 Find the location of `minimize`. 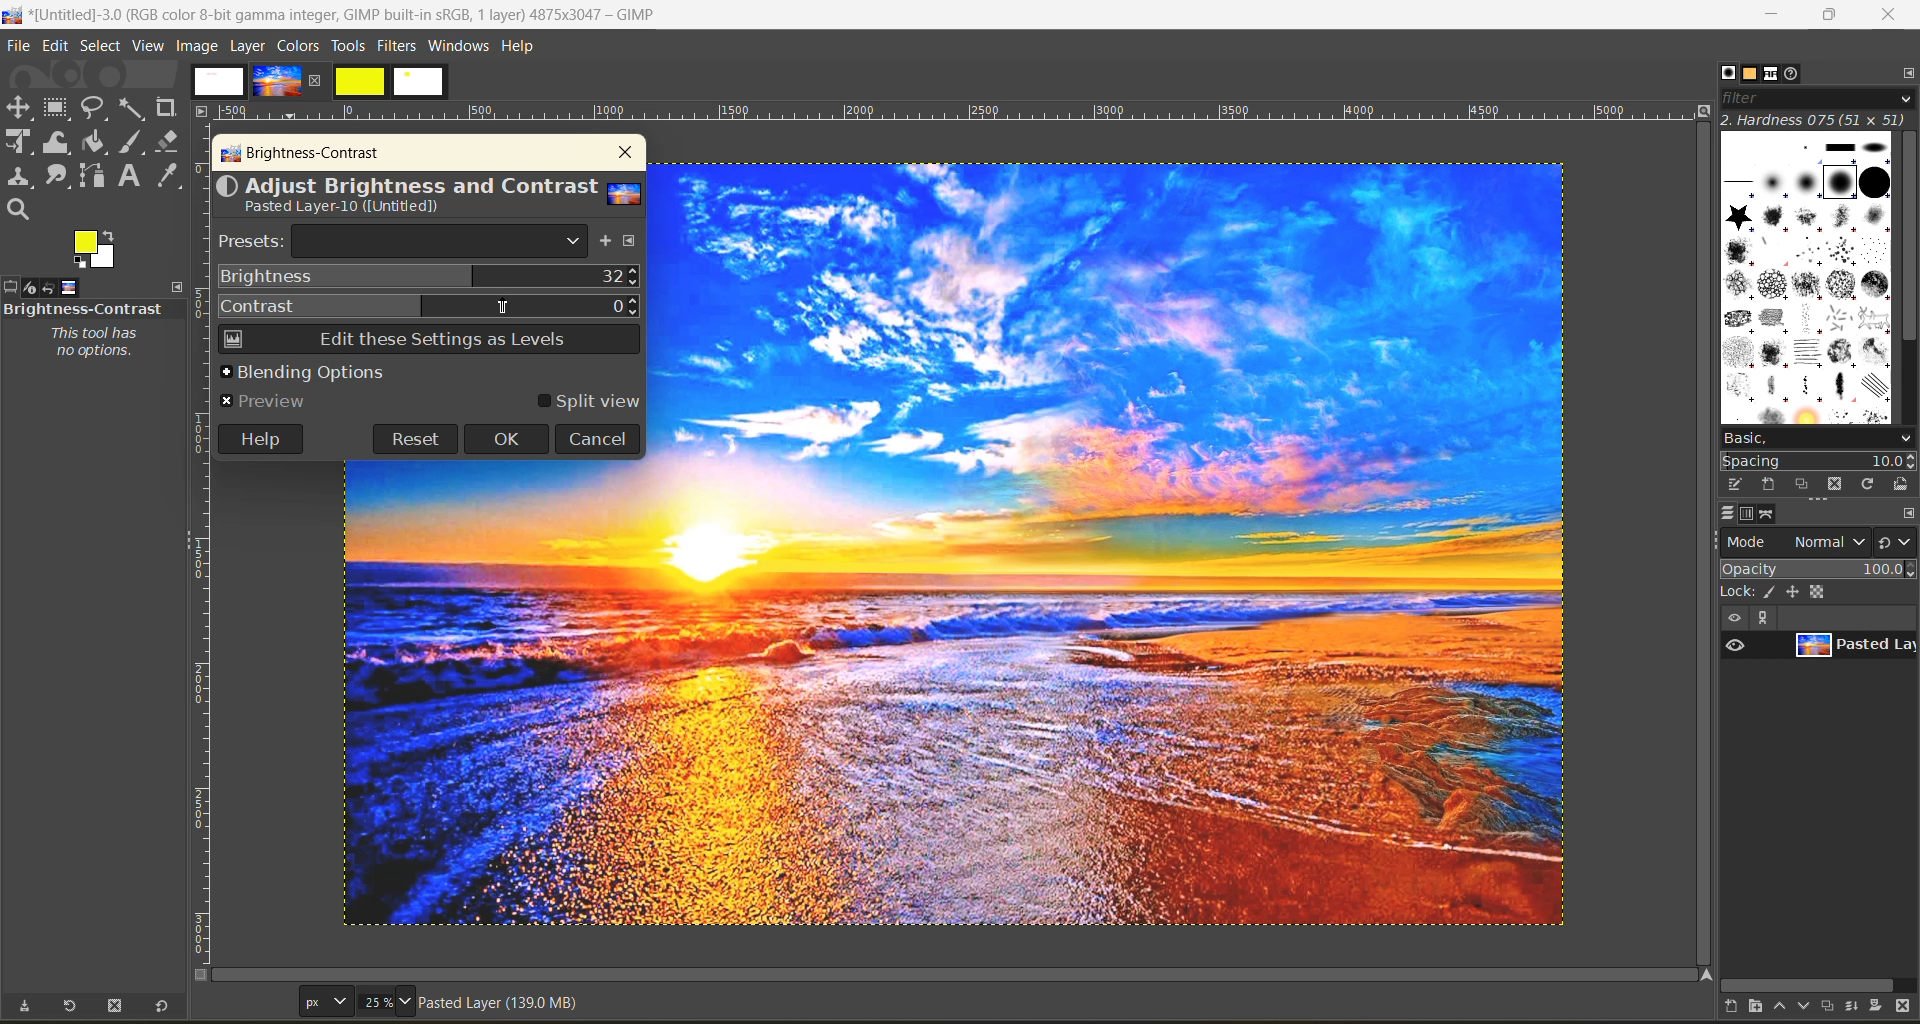

minimize is located at coordinates (1769, 15).